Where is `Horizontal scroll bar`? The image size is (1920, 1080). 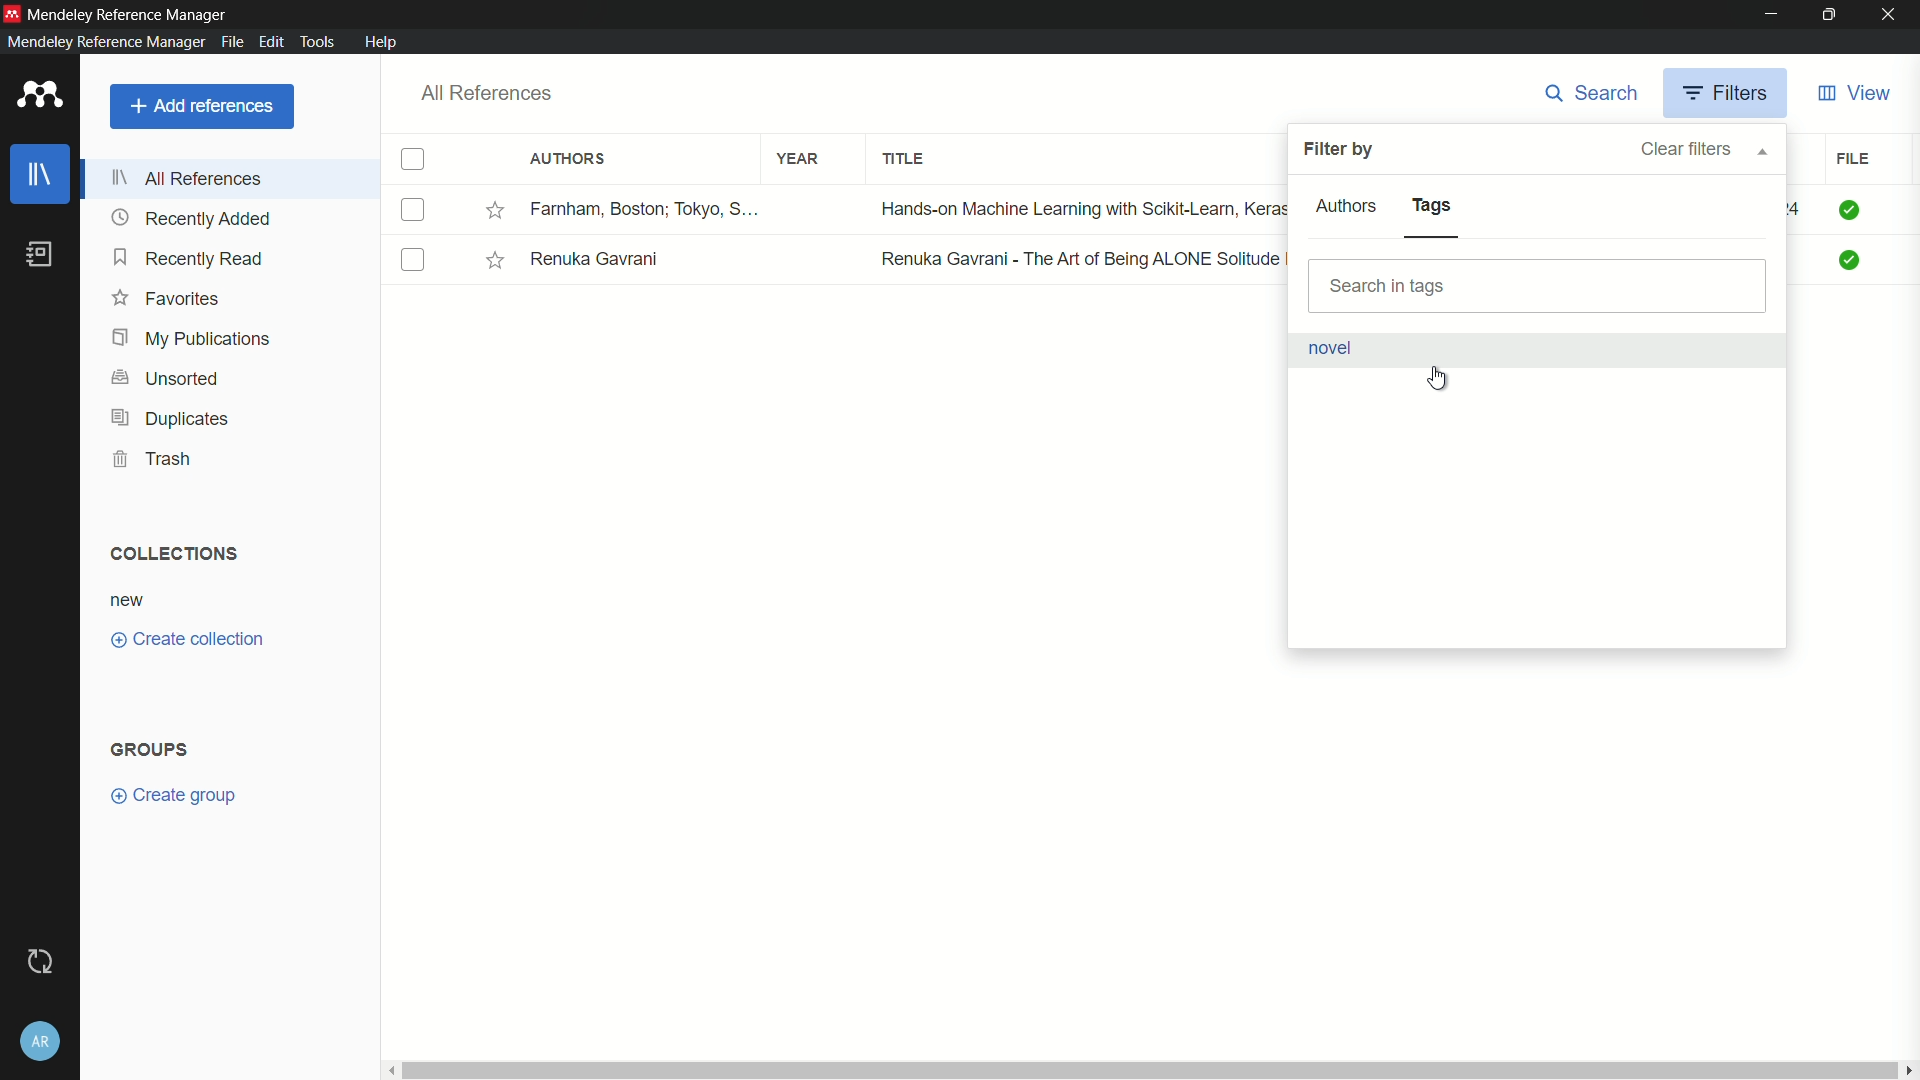 Horizontal scroll bar is located at coordinates (1146, 1068).